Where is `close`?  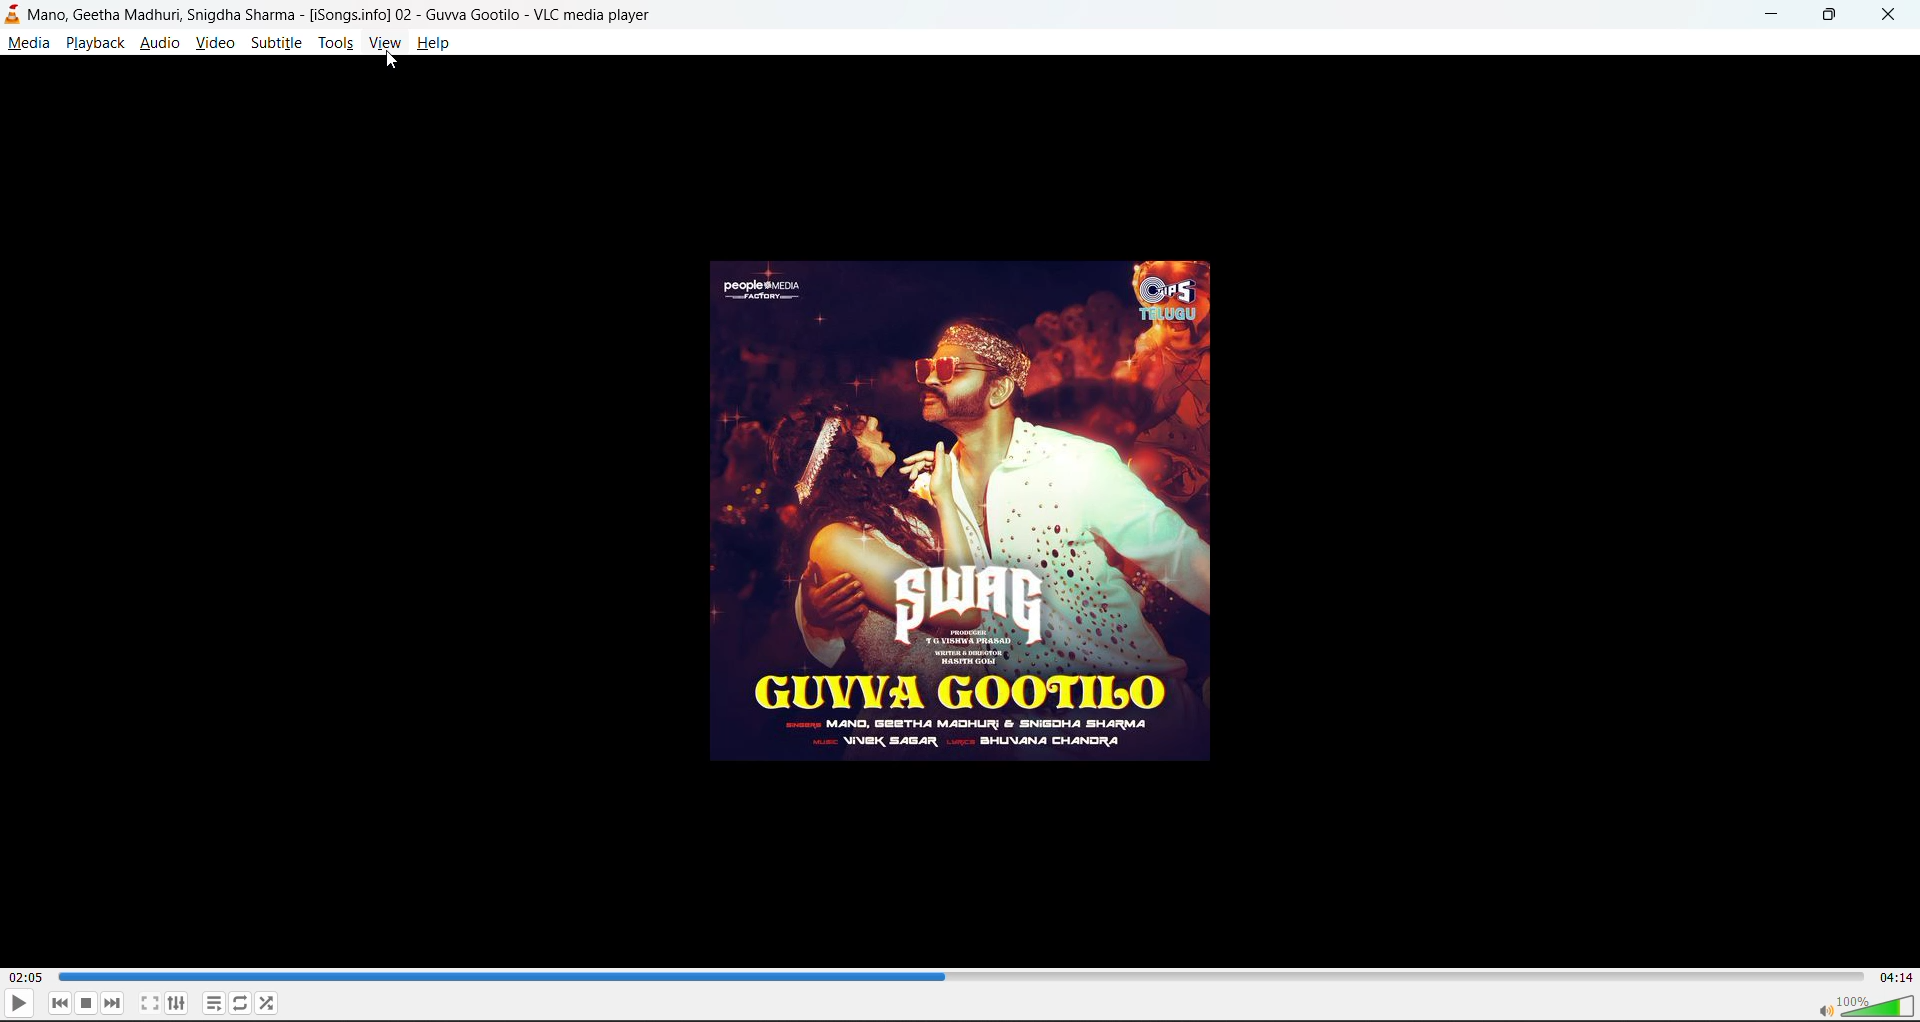 close is located at coordinates (1887, 16).